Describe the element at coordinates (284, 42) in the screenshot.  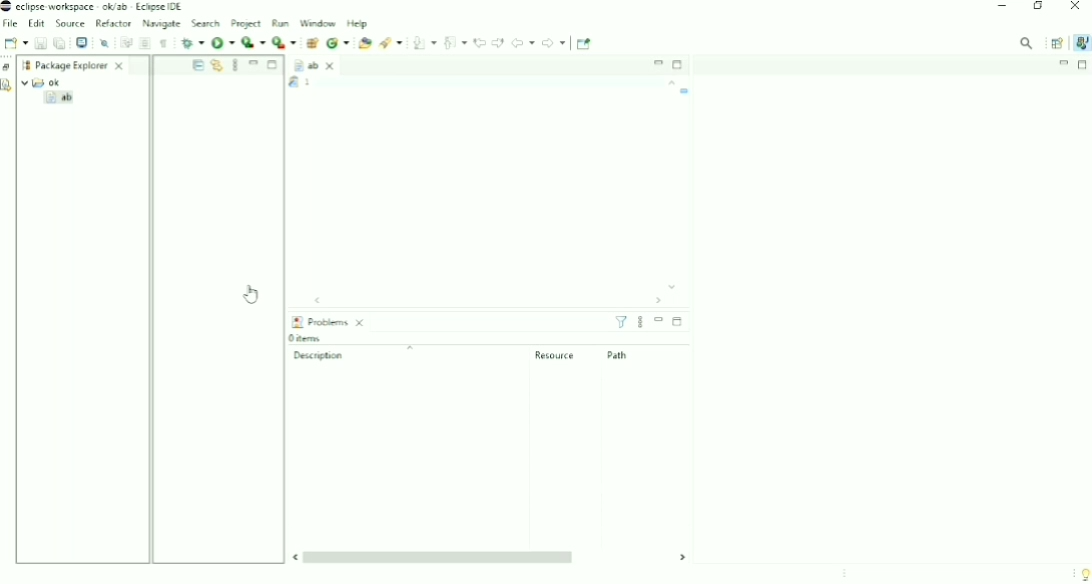
I see `Run Last Tool` at that location.